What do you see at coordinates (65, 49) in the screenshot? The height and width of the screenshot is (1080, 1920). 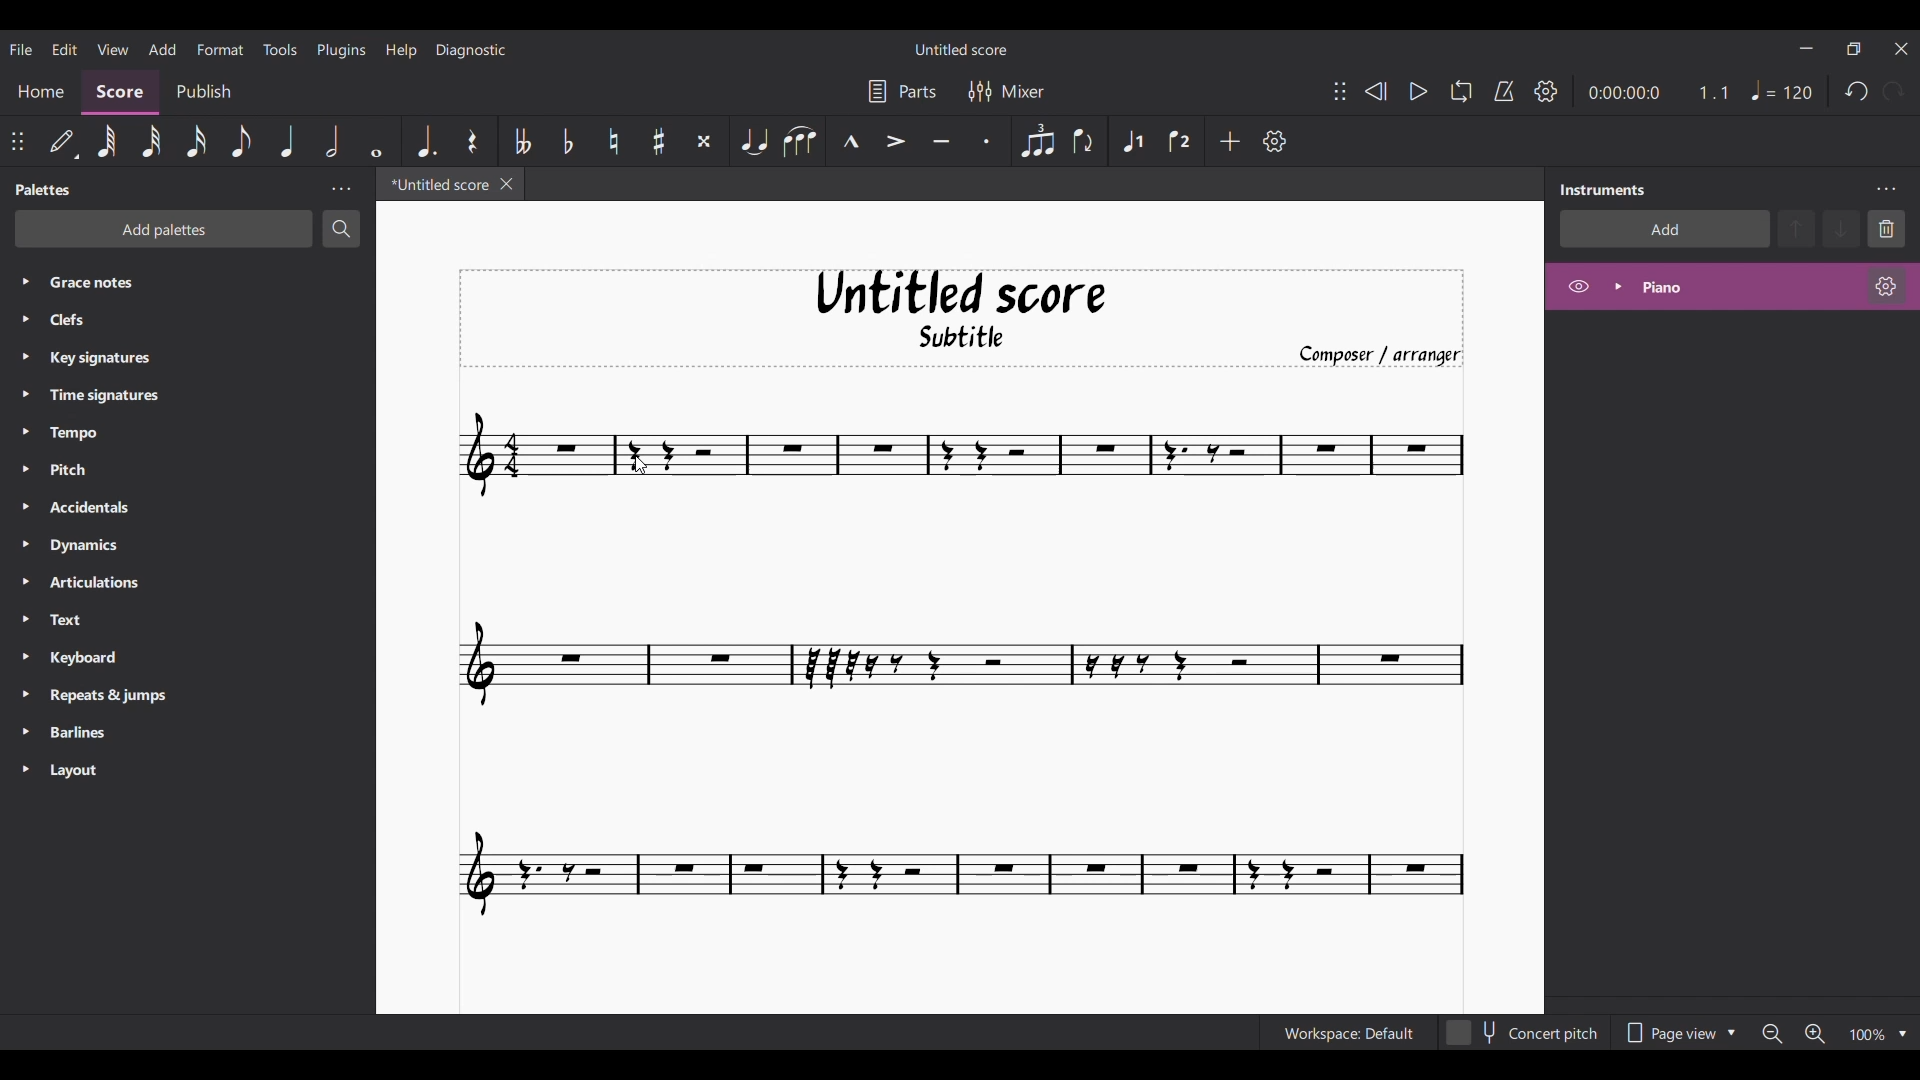 I see `Edit menu` at bounding box center [65, 49].